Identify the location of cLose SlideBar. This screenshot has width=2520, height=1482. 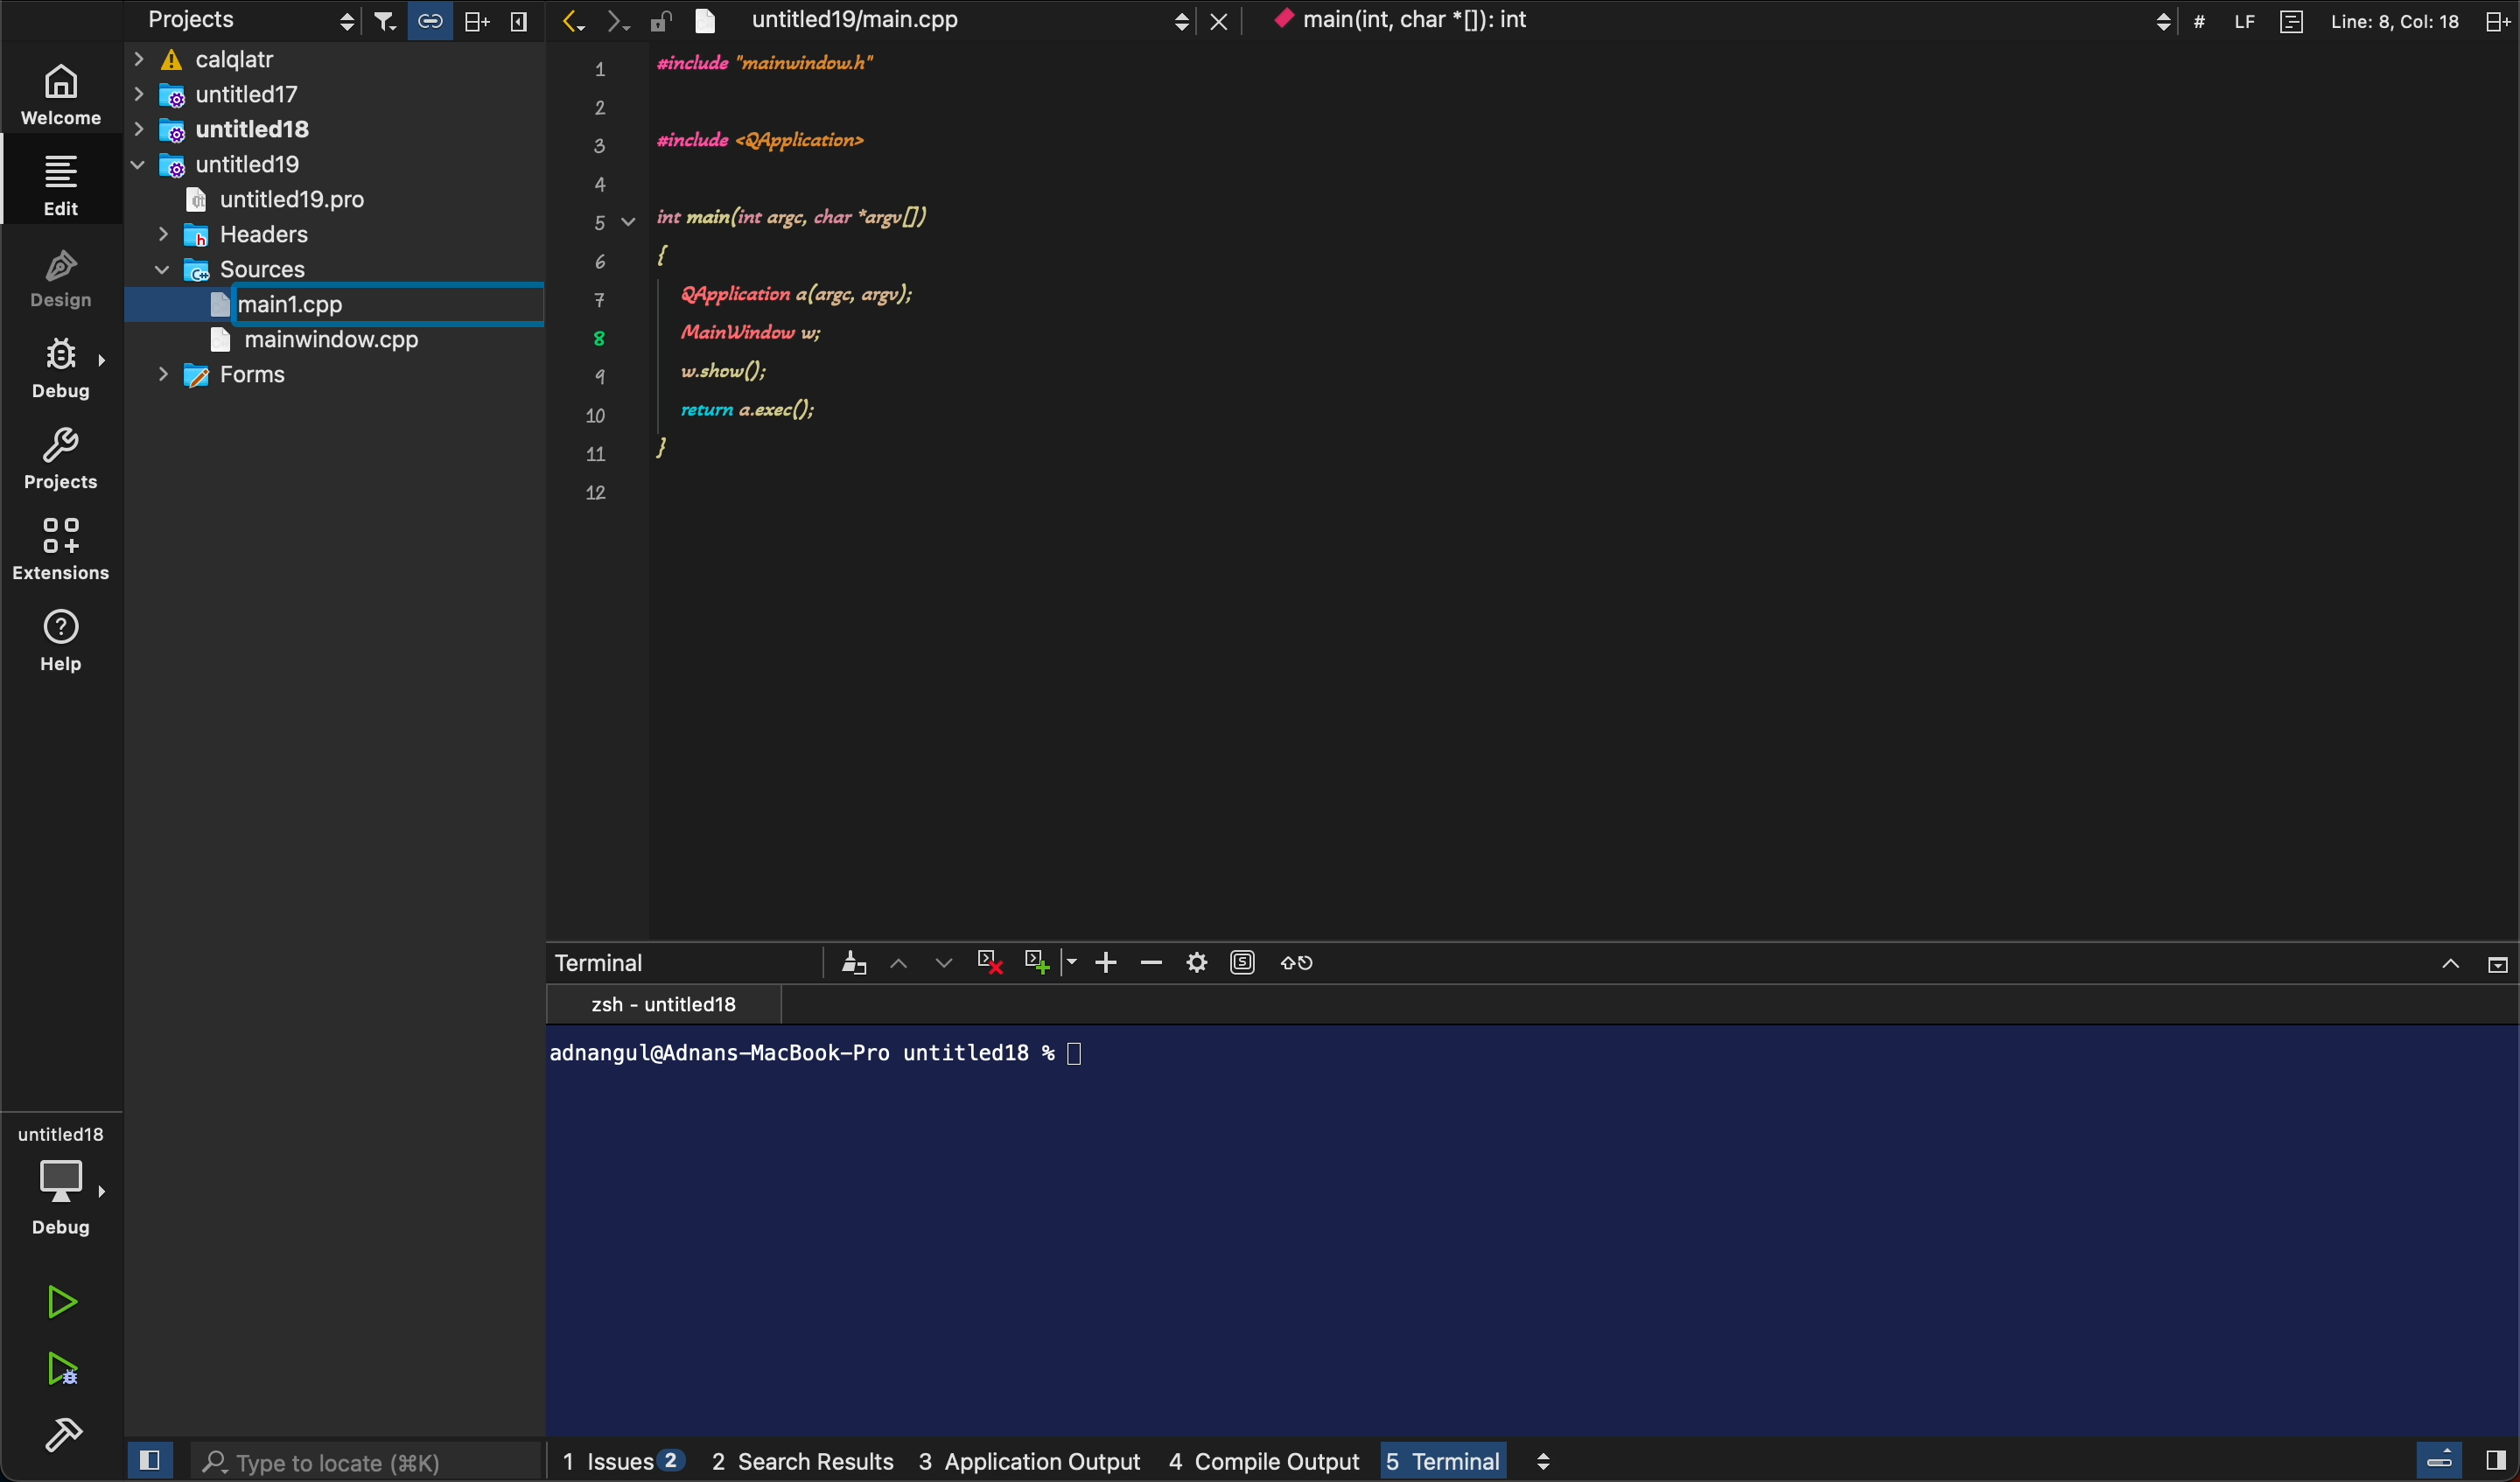
(145, 1459).